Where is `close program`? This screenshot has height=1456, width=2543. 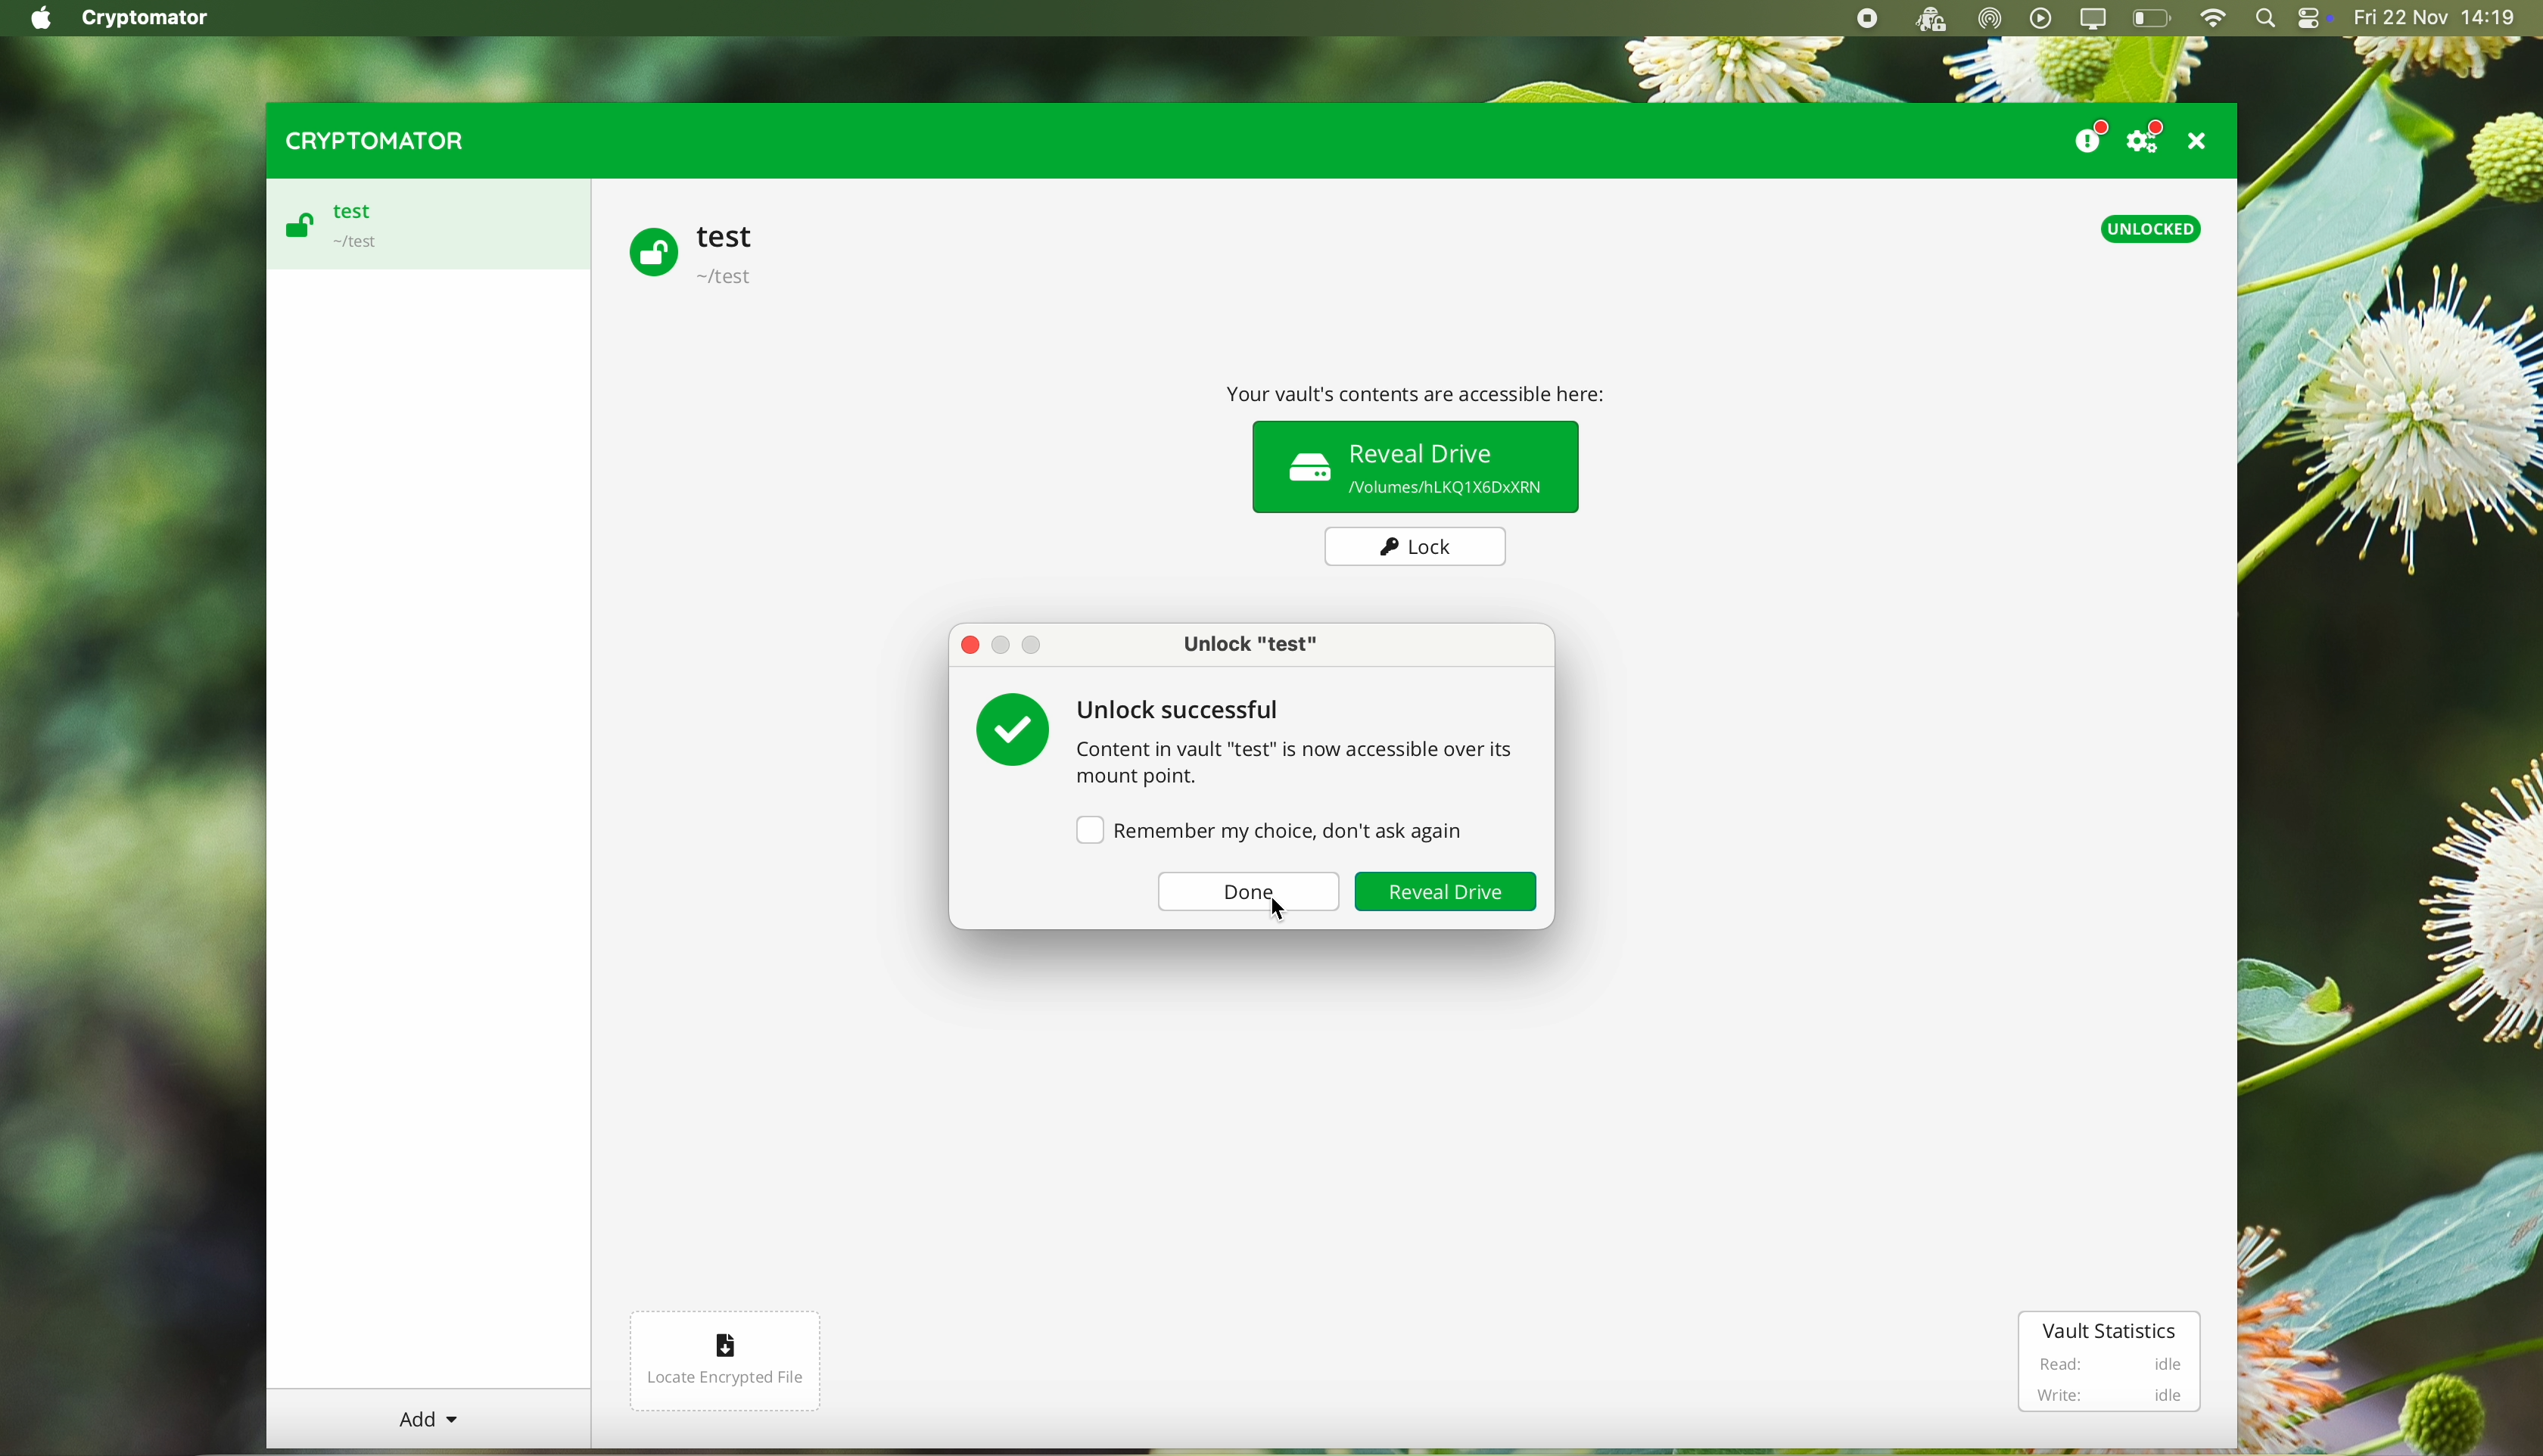 close program is located at coordinates (2203, 140).